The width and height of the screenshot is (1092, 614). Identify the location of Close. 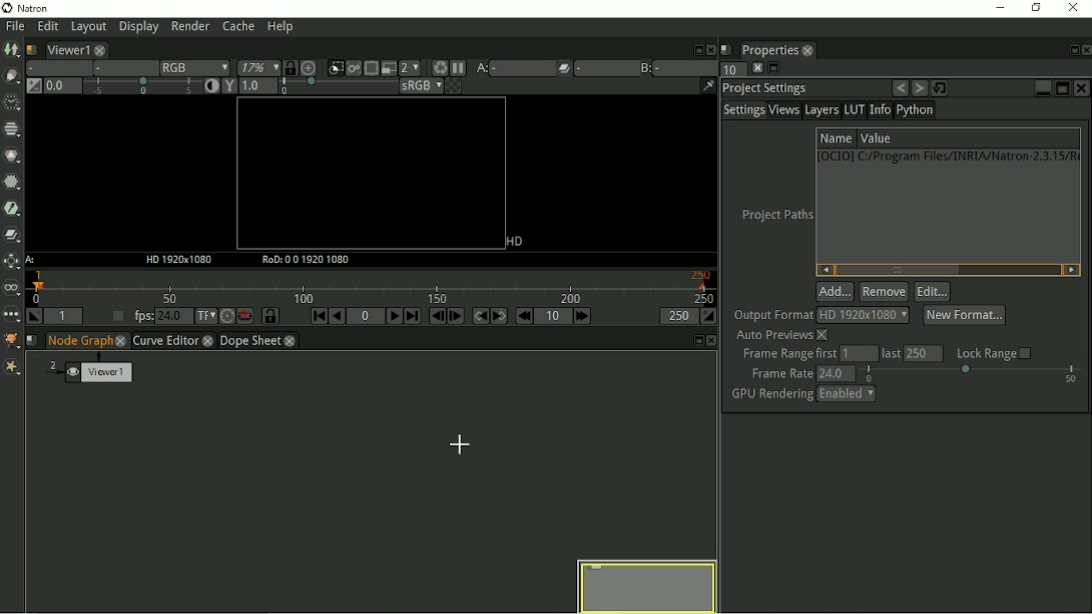
(1085, 50).